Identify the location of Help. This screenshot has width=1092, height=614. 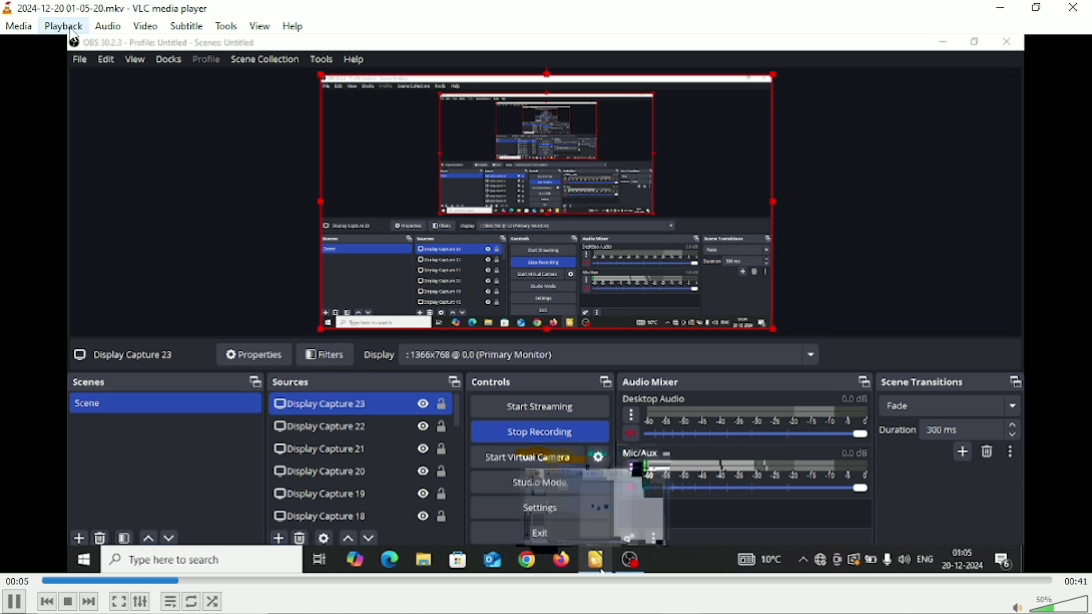
(293, 25).